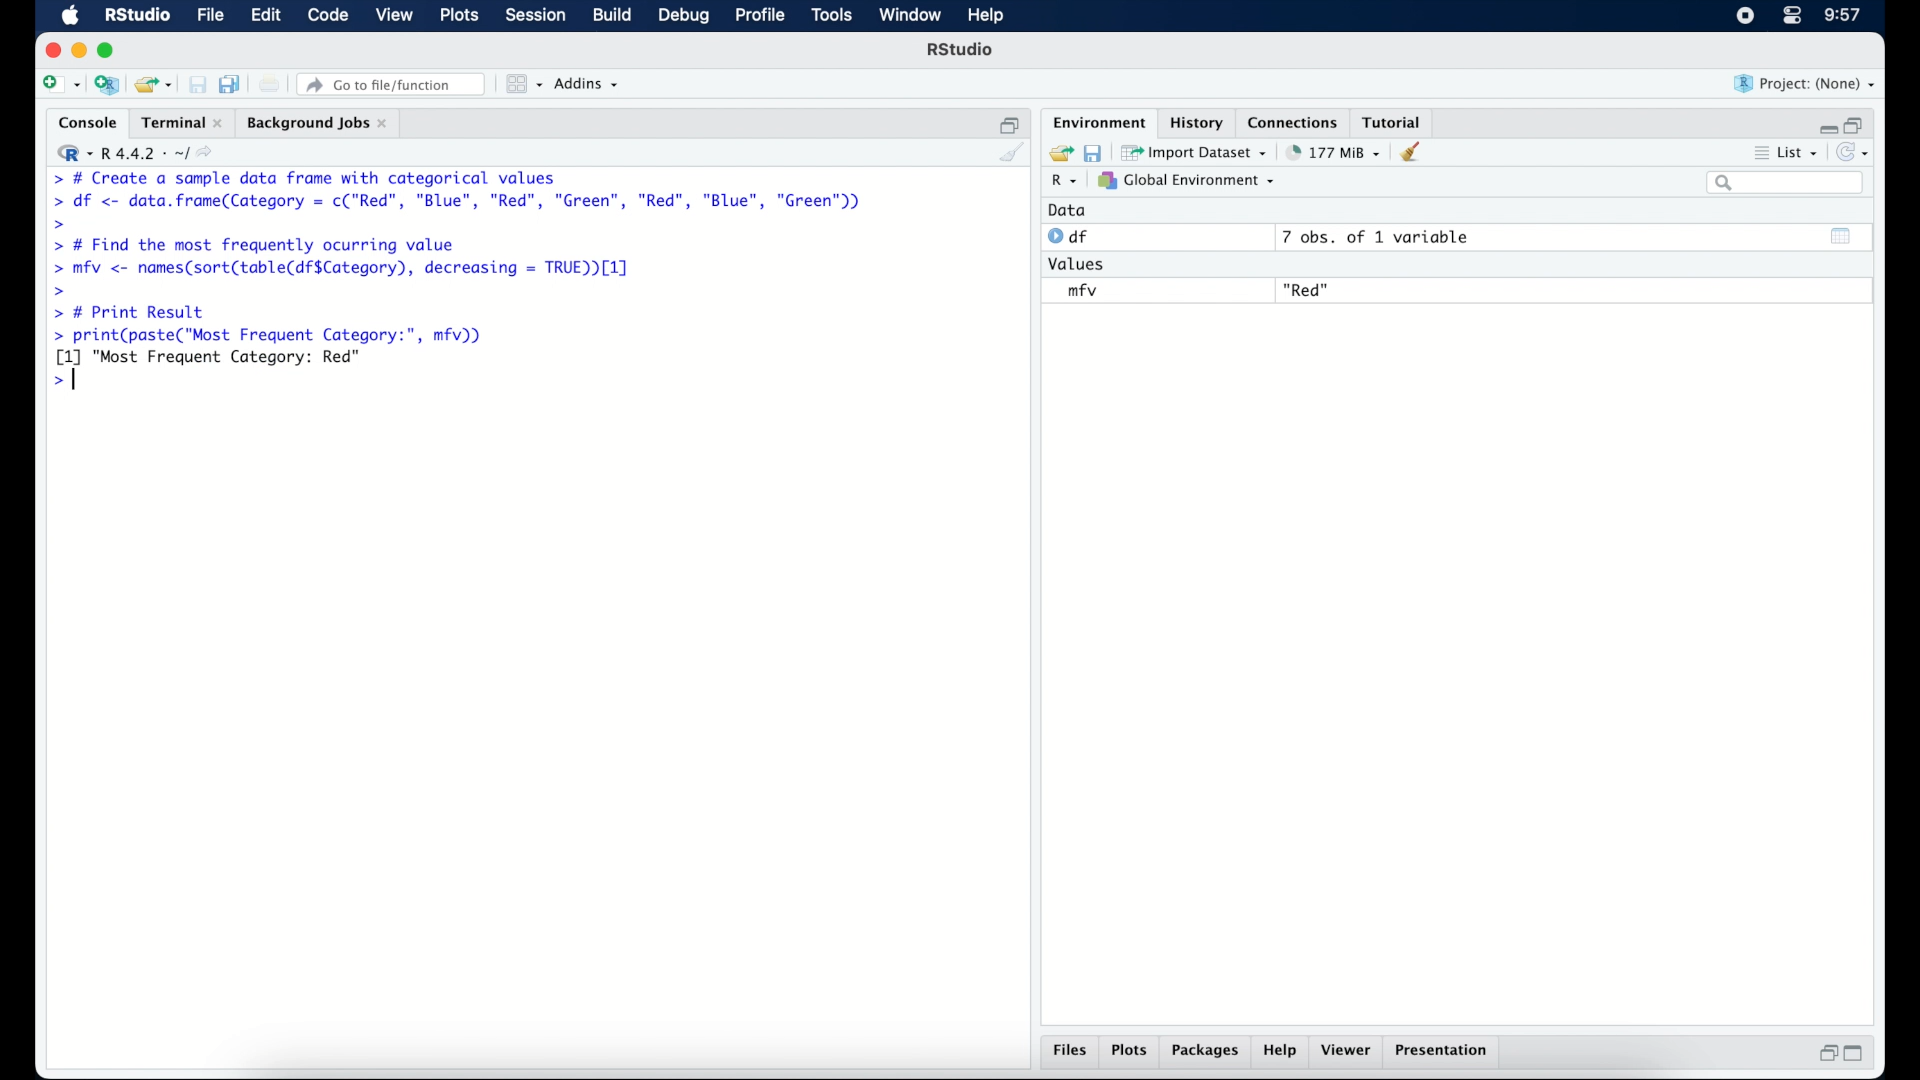 The height and width of the screenshot is (1080, 1920). I want to click on background jobs, so click(320, 122).